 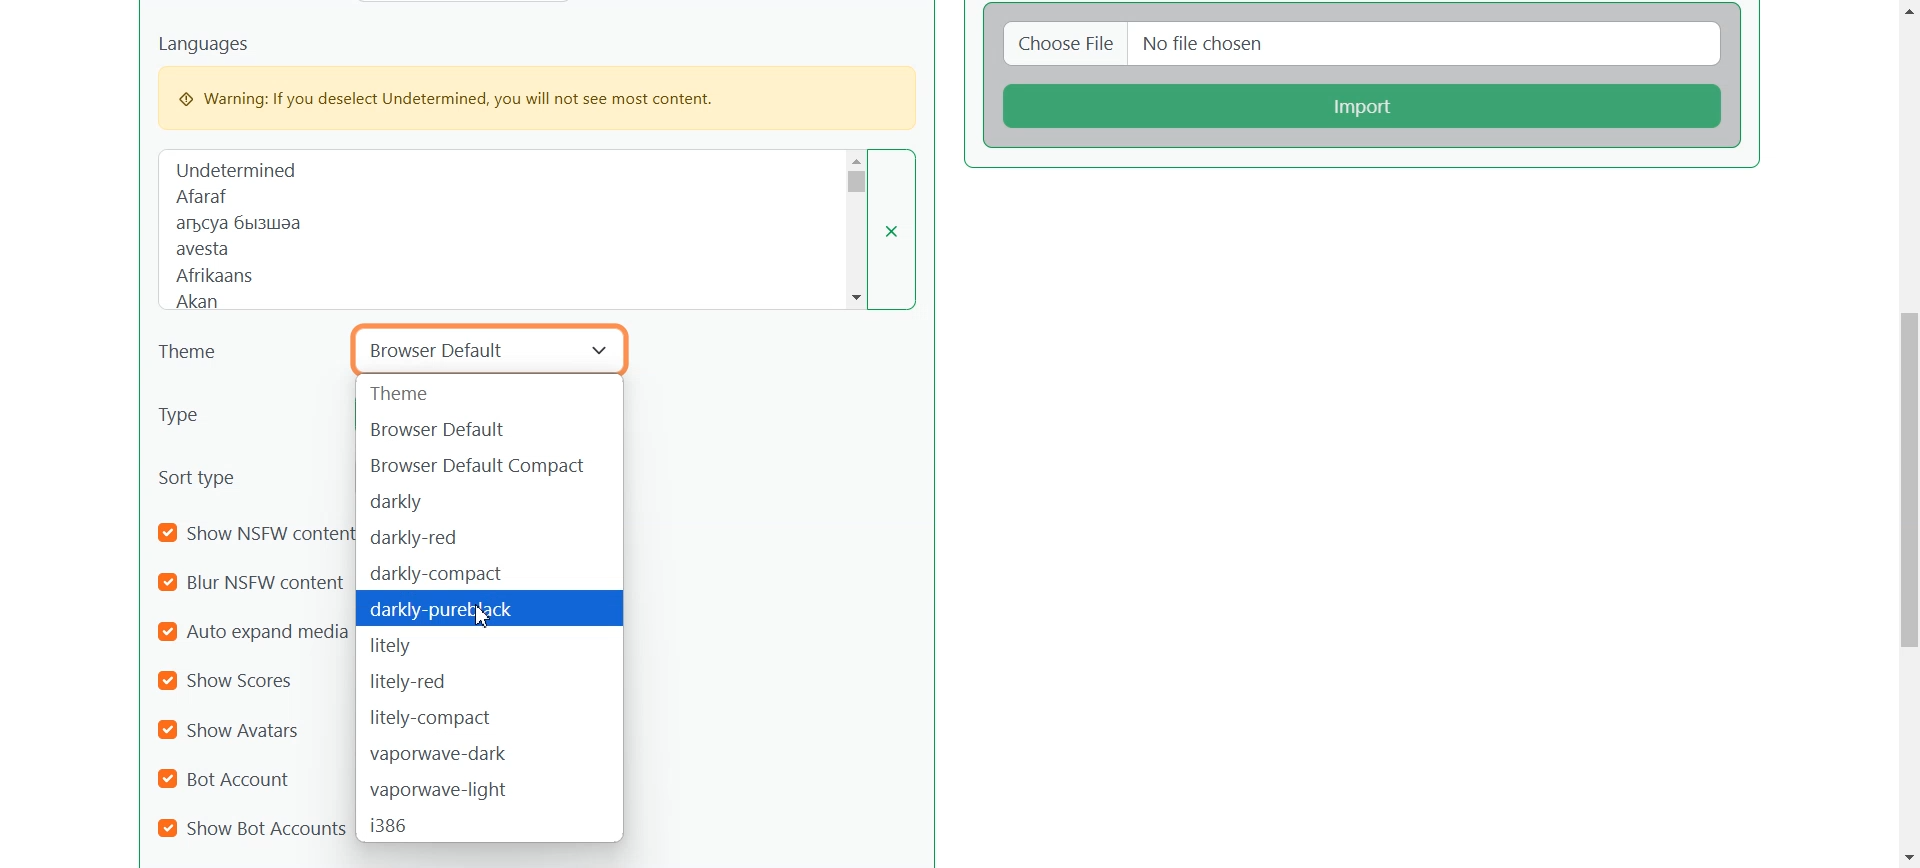 What do you see at coordinates (231, 730) in the screenshot?
I see `Show Avatars` at bounding box center [231, 730].